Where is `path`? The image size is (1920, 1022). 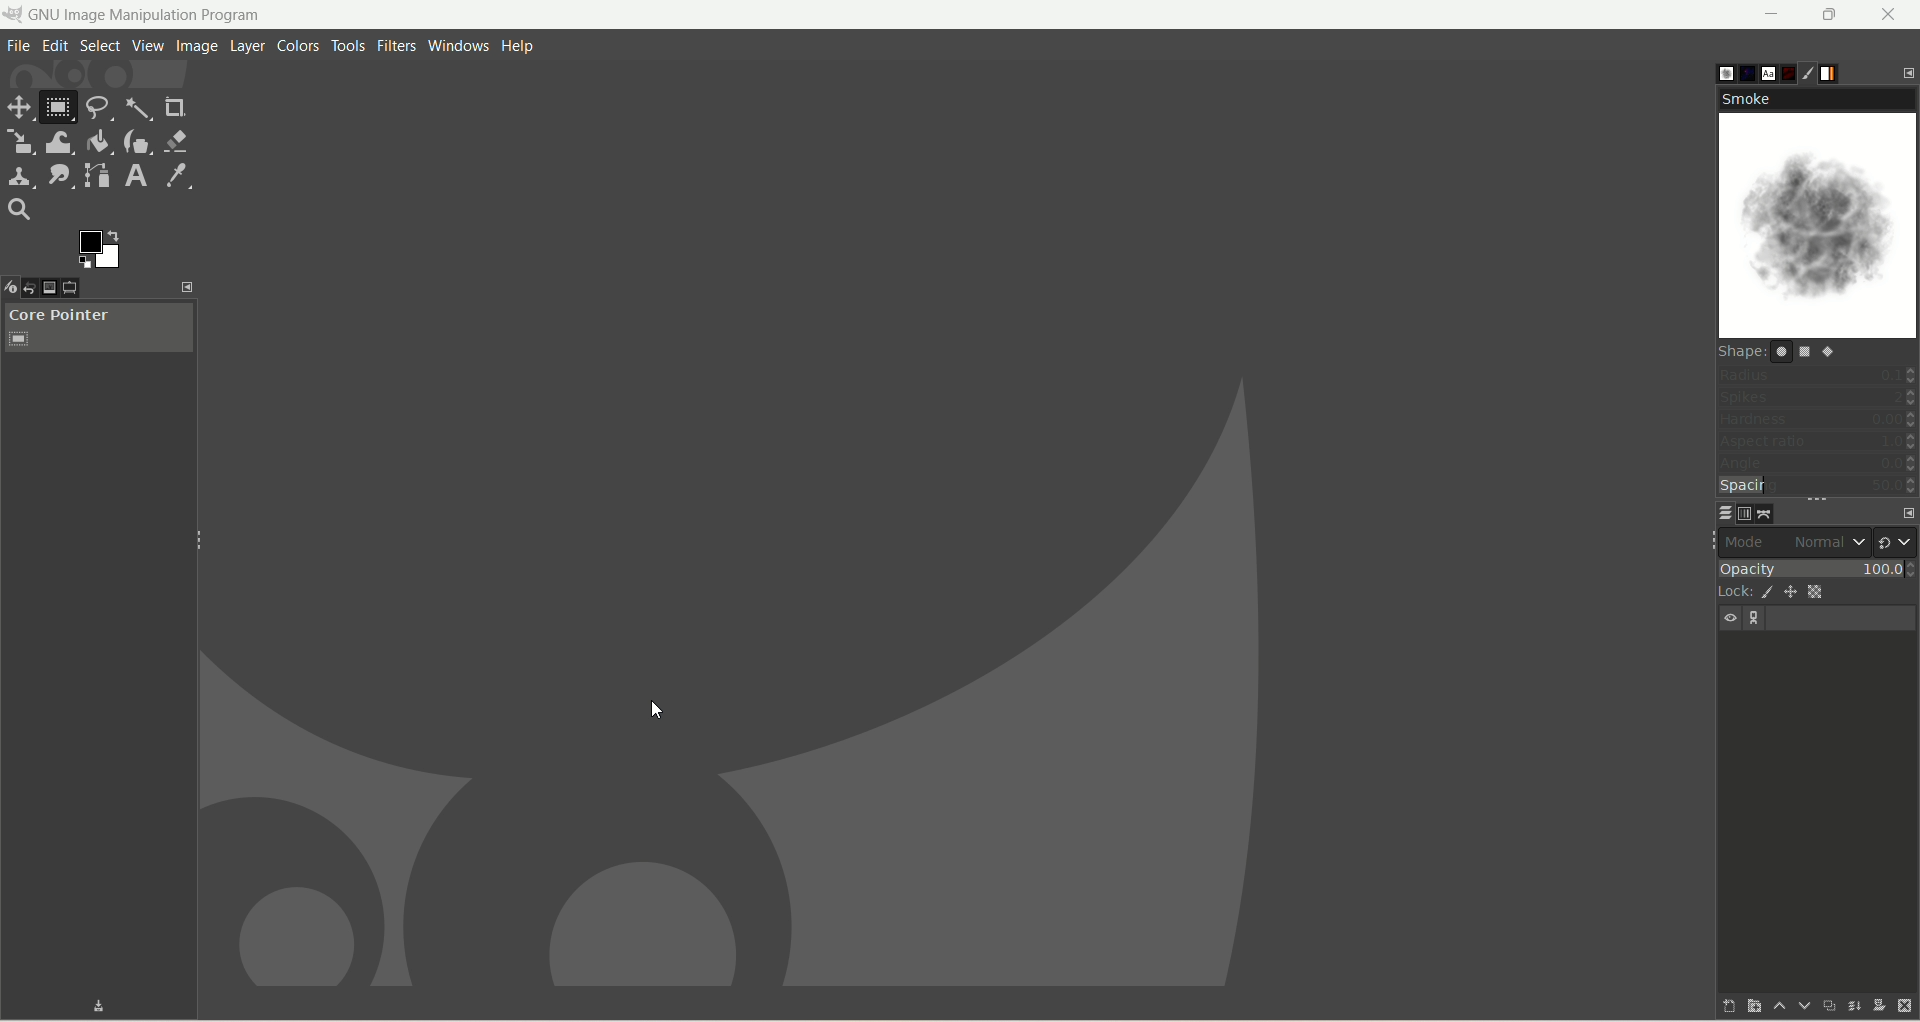
path is located at coordinates (1766, 513).